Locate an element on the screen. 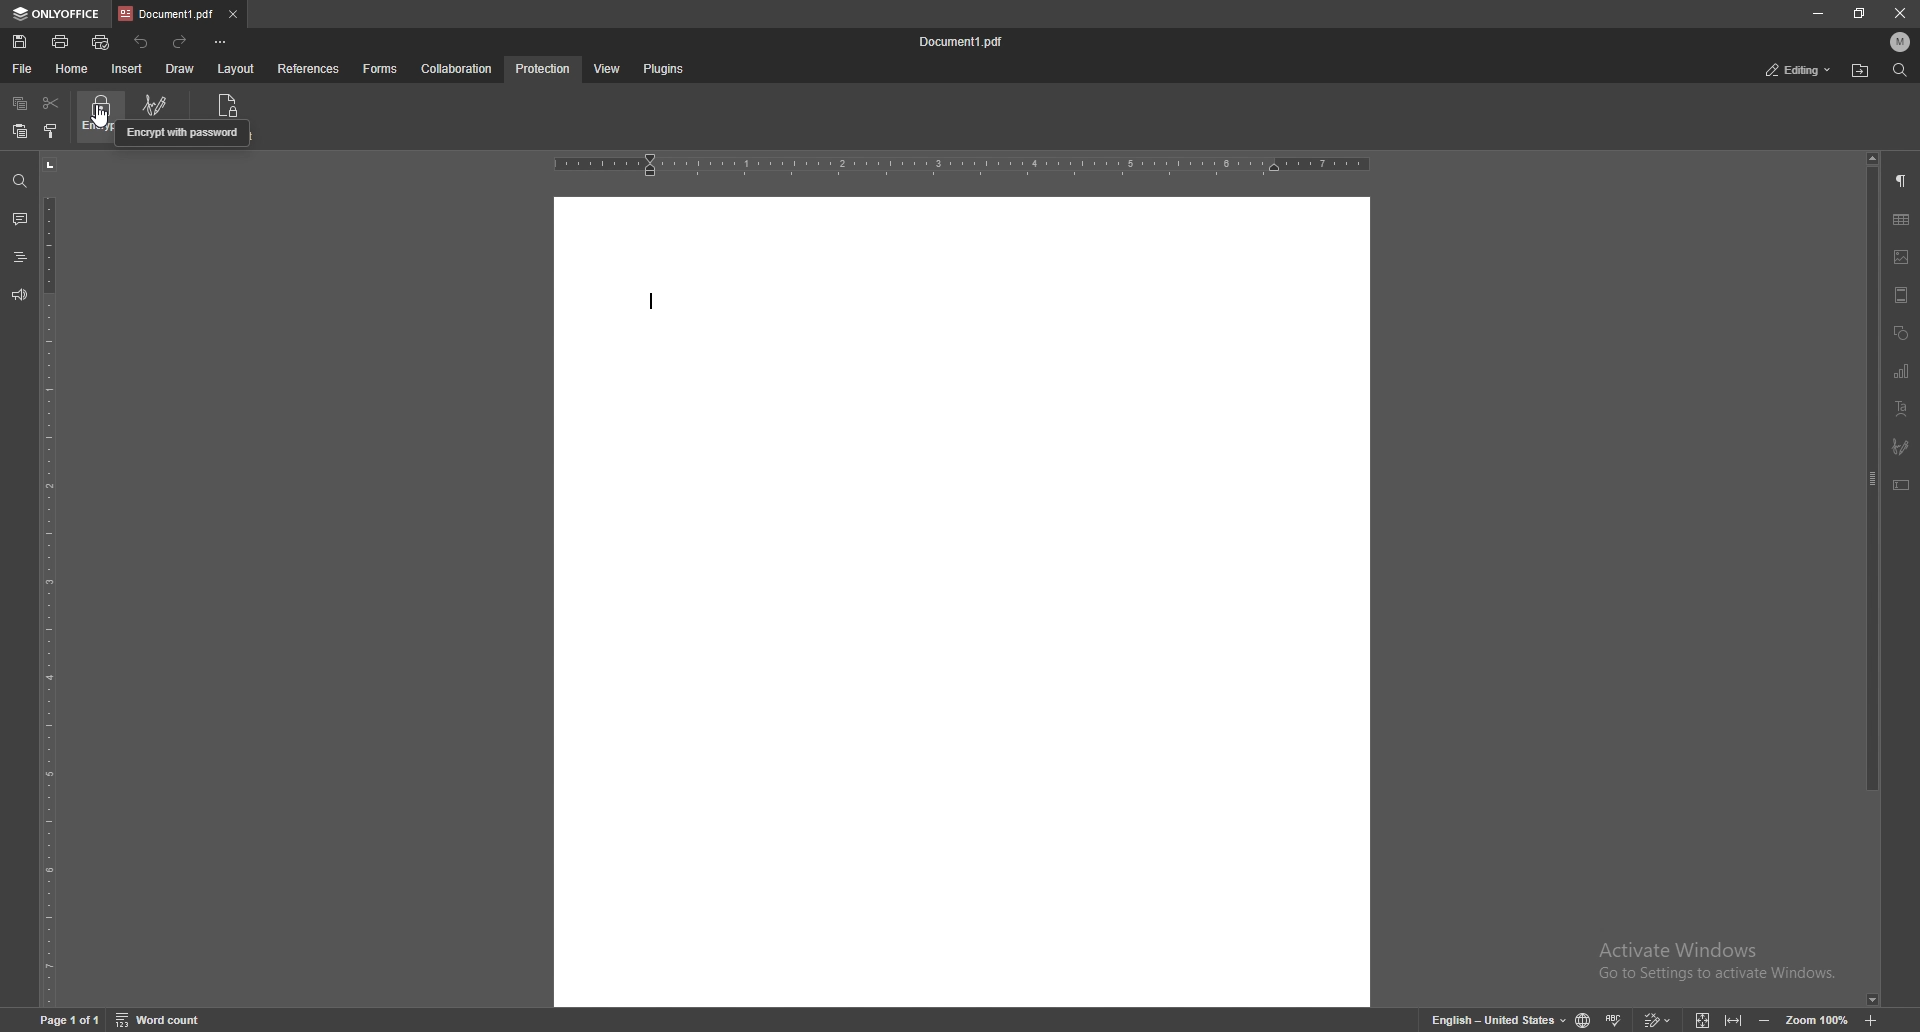  paragraph is located at coordinates (1900, 182).